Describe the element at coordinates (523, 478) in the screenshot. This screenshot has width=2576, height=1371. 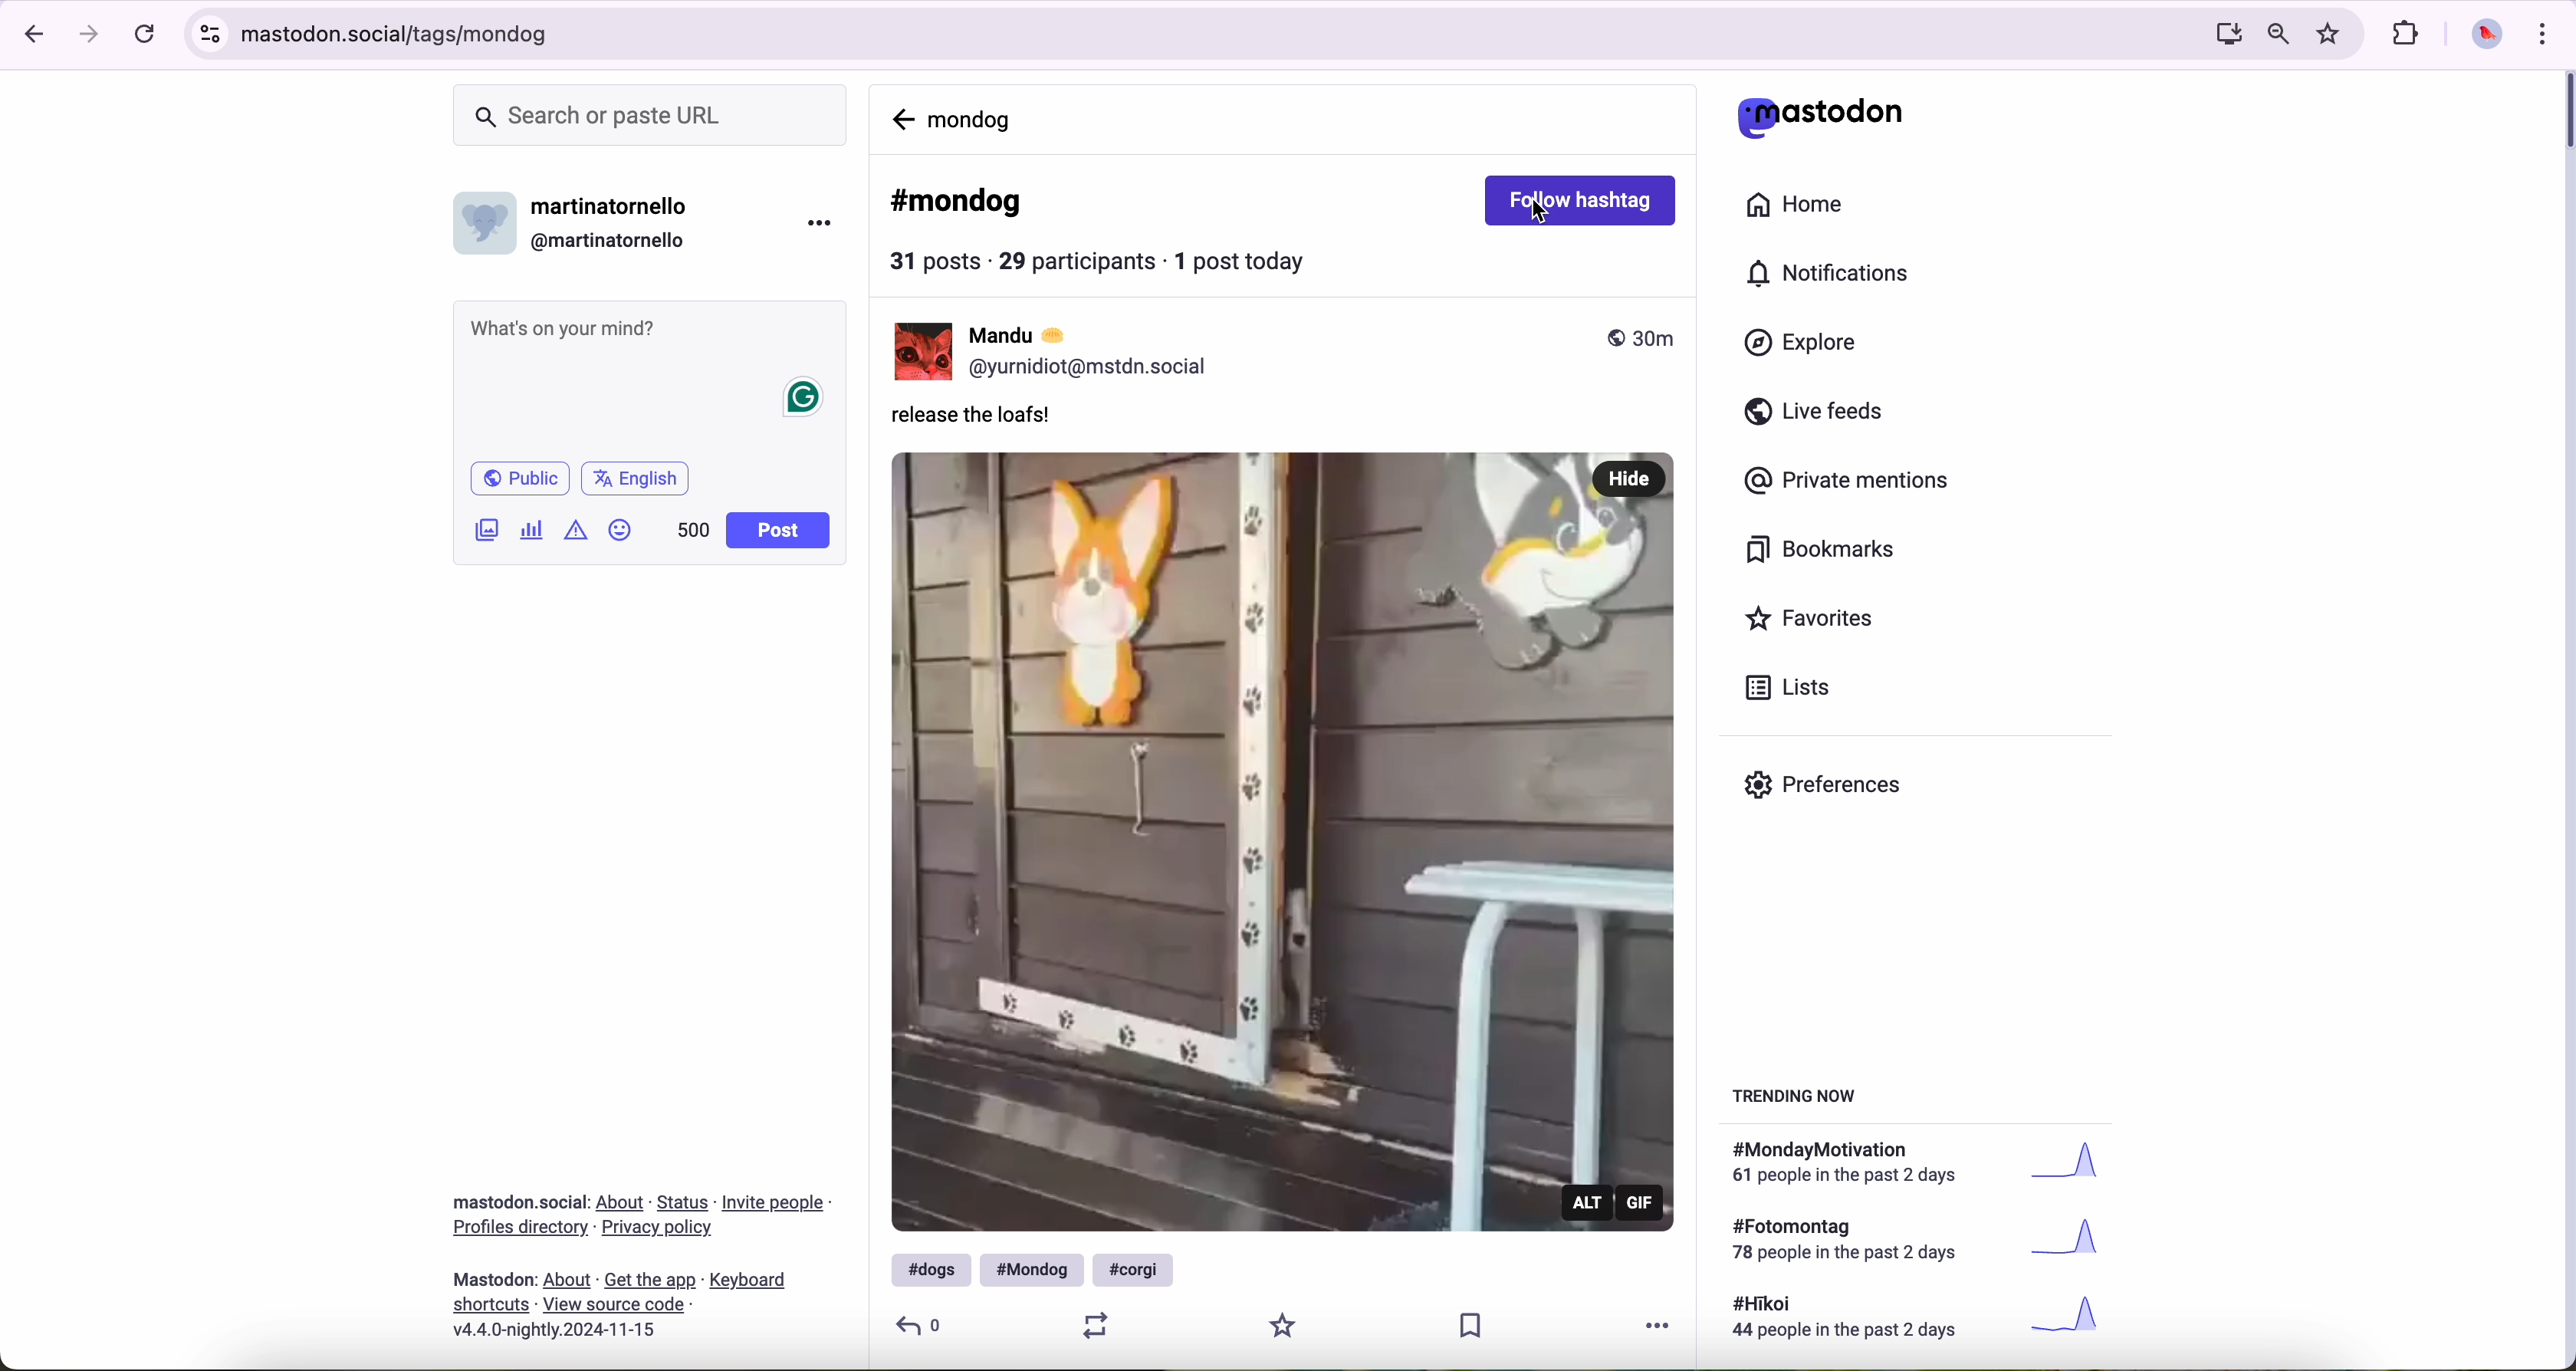
I see `public` at that location.